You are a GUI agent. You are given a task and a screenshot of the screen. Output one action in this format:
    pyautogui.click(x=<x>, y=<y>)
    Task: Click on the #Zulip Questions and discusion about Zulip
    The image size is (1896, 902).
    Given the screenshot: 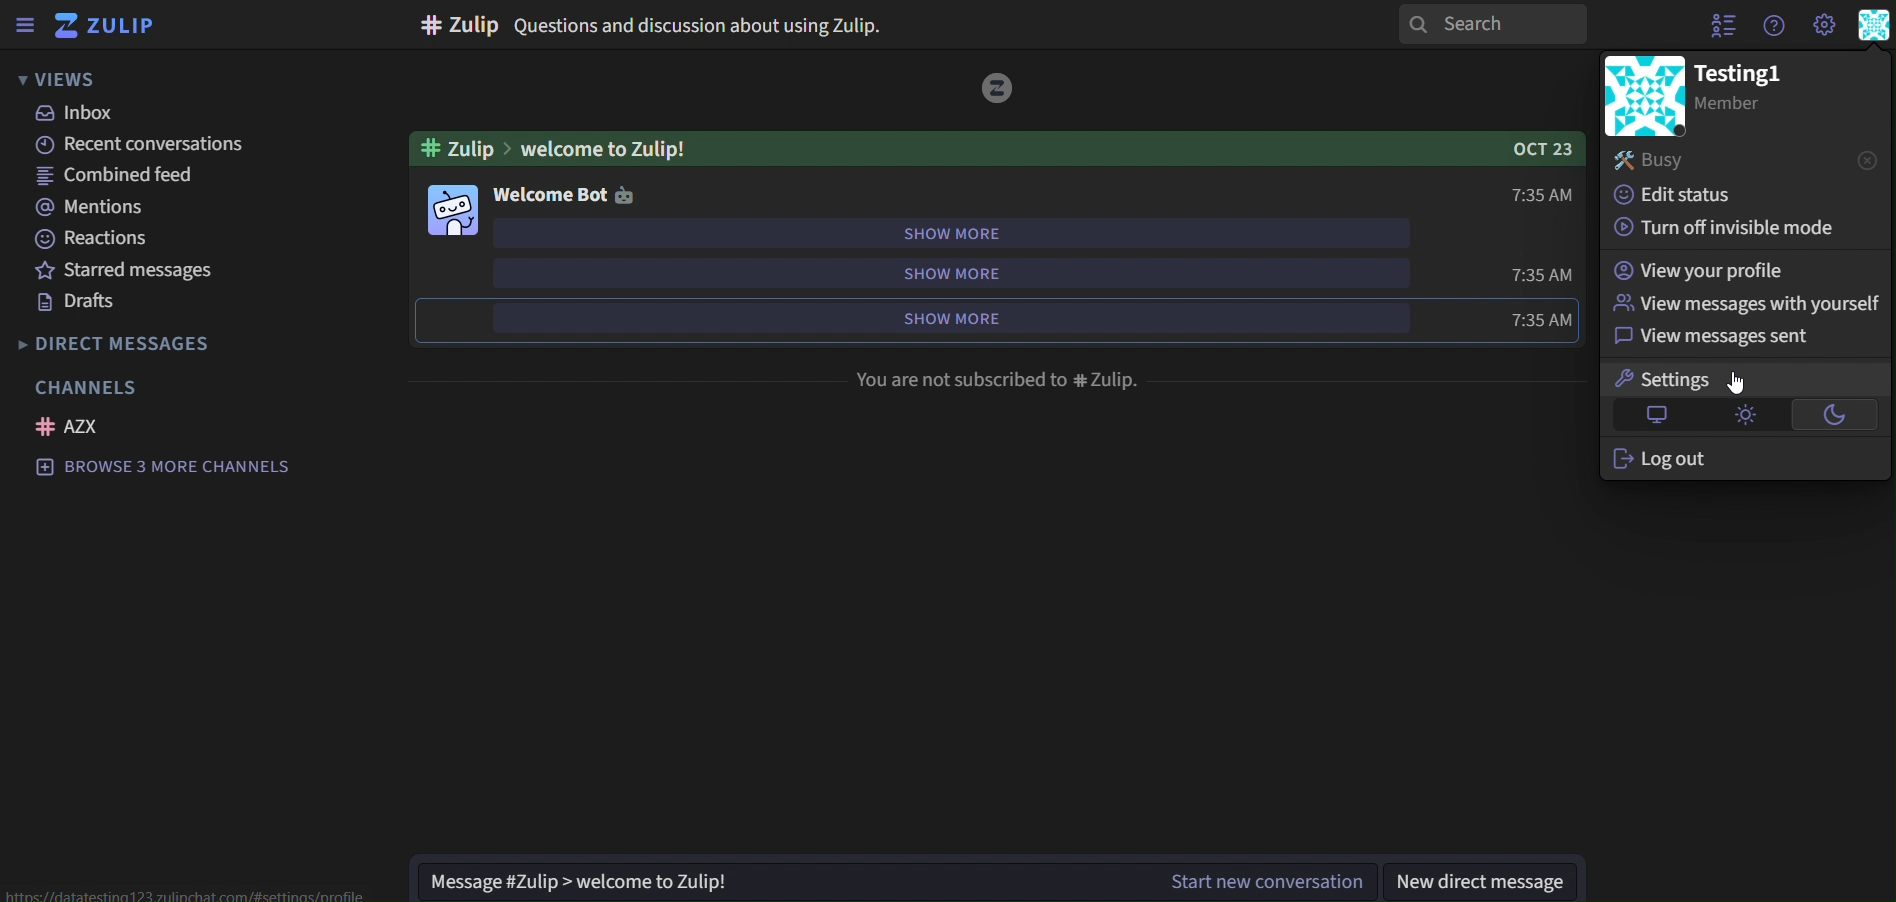 What is the action you would take?
    pyautogui.click(x=660, y=23)
    